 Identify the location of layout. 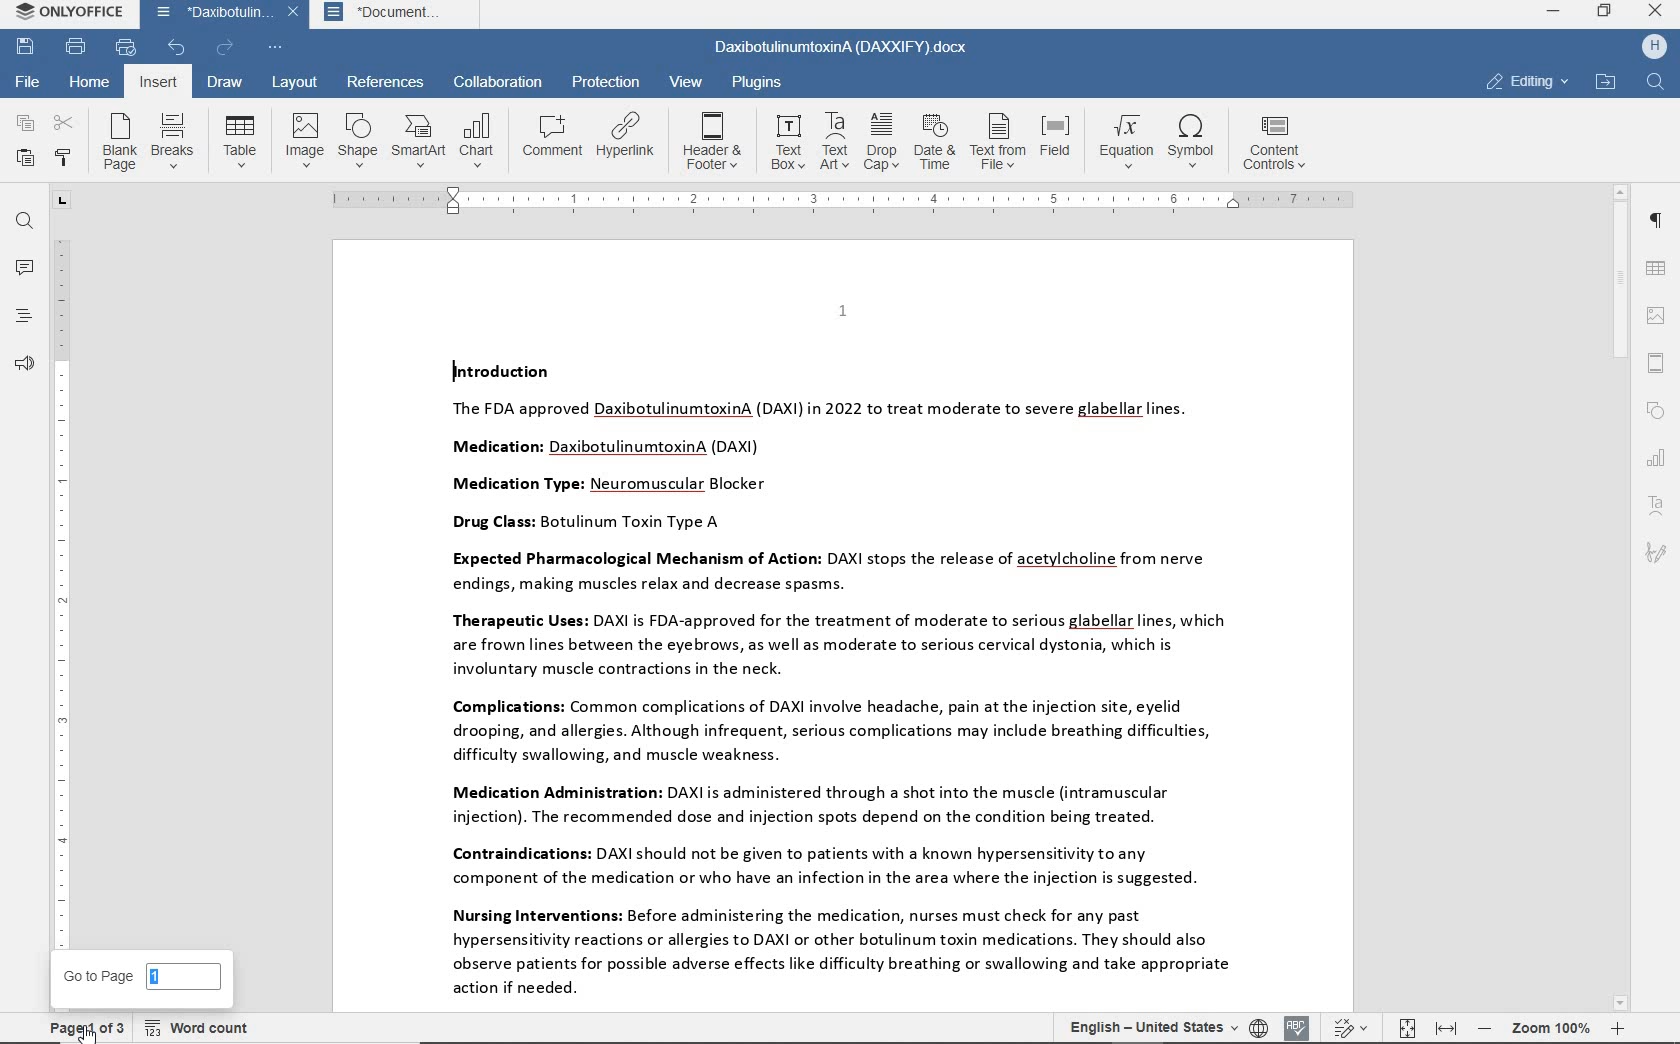
(293, 84).